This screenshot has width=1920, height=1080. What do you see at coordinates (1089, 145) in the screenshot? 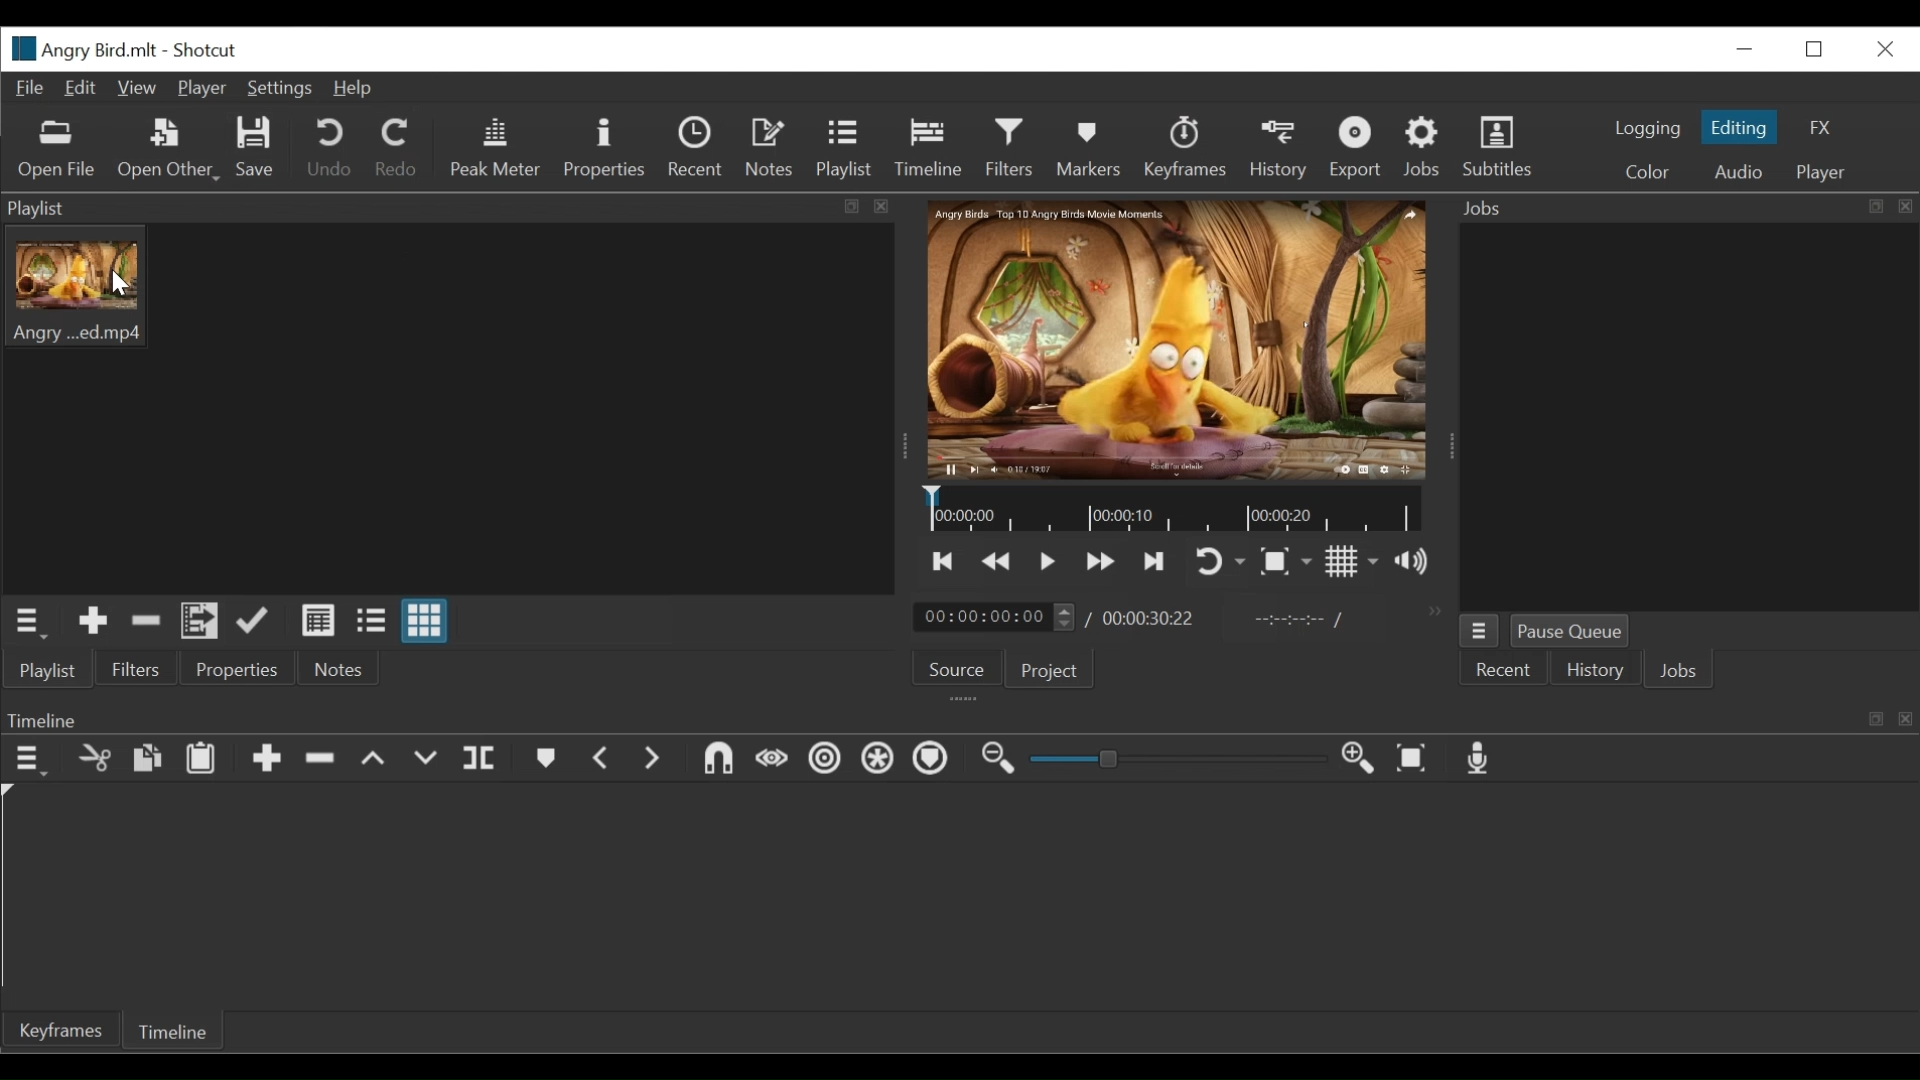
I see `Markers` at bounding box center [1089, 145].